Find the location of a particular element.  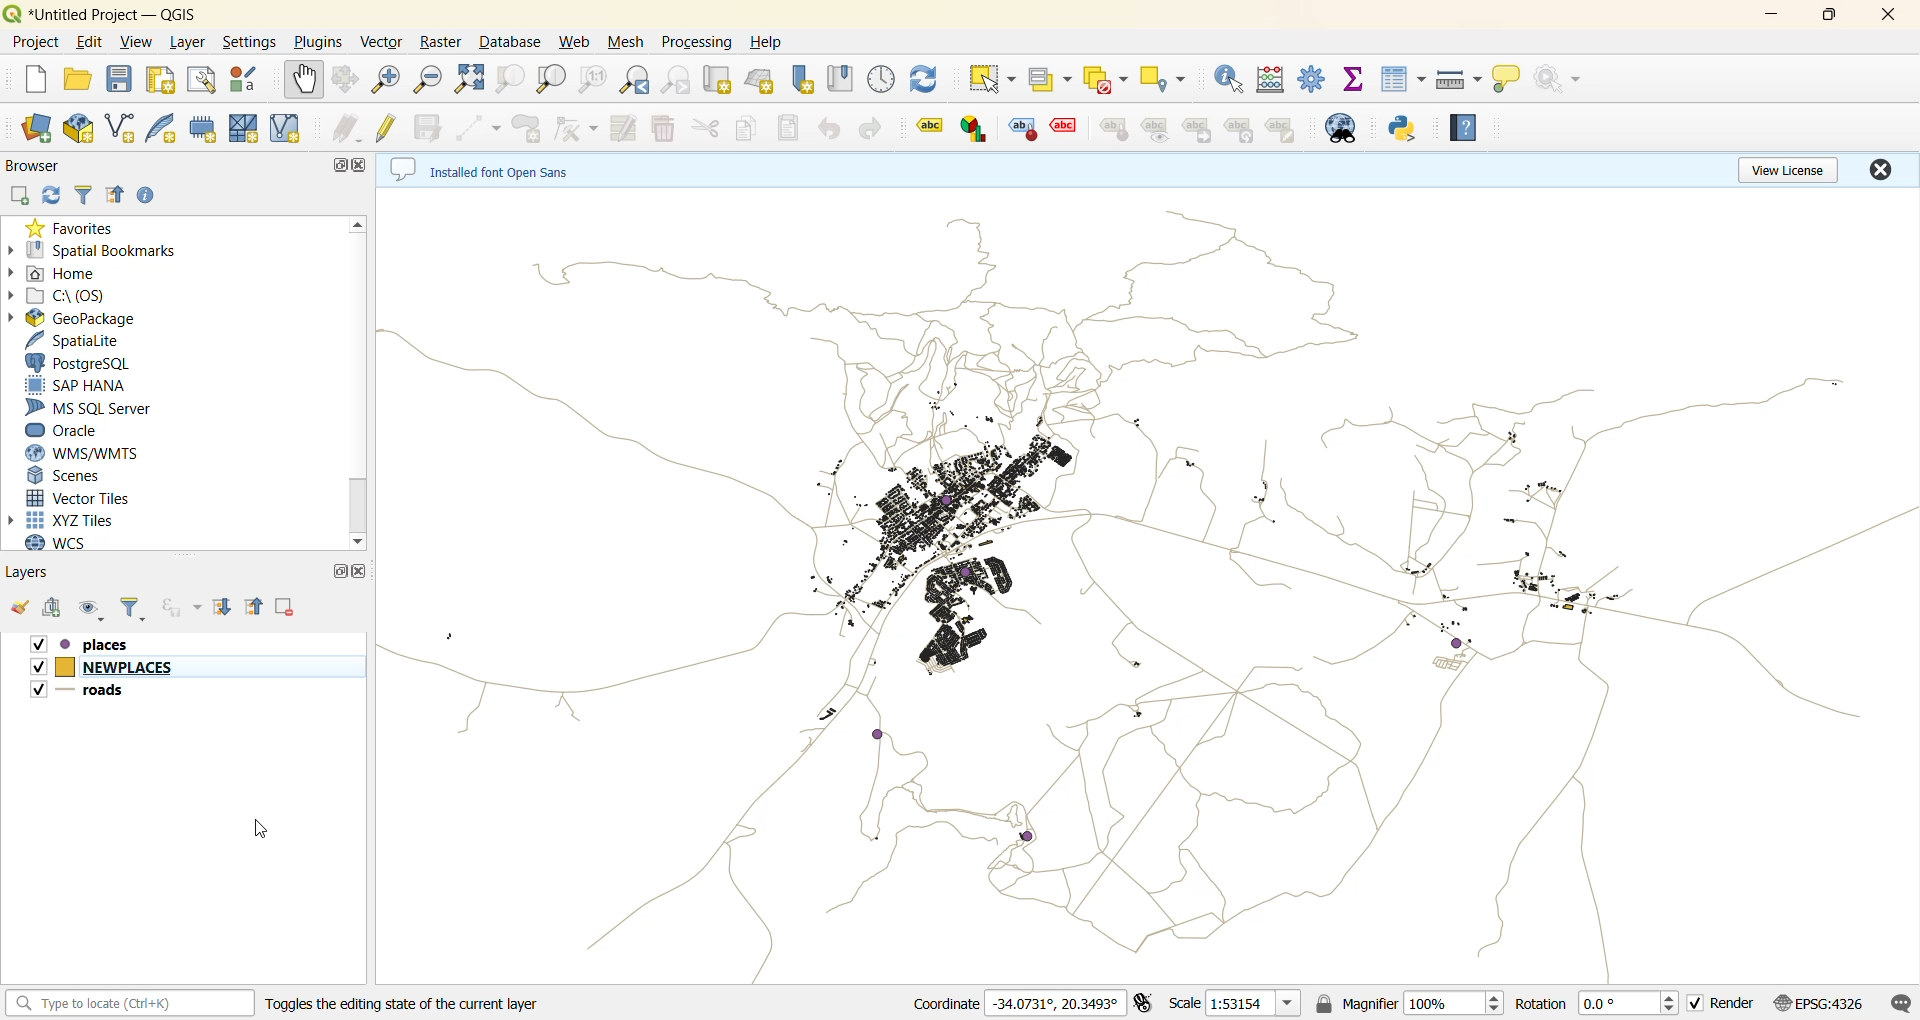

scale is located at coordinates (1251, 1005).